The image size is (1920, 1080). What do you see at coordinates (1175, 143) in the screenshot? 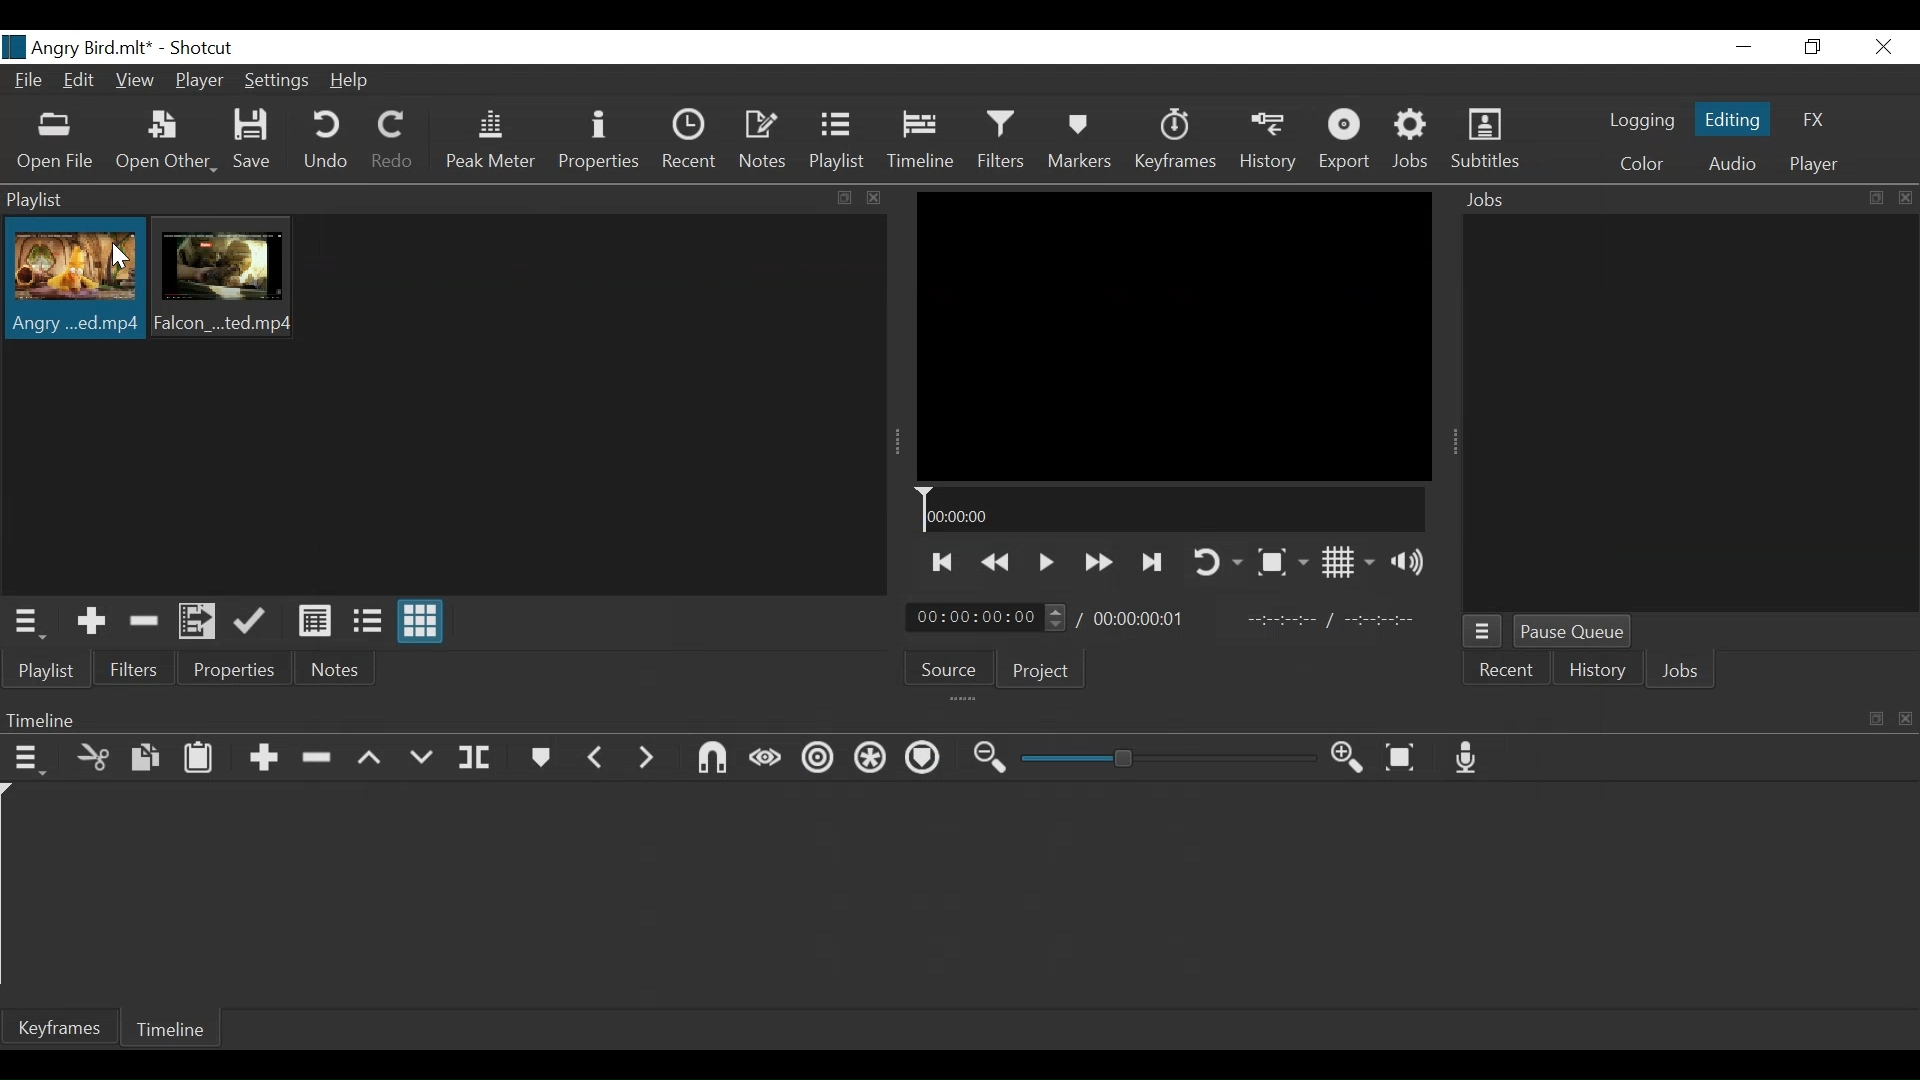
I see `Keyframes` at bounding box center [1175, 143].